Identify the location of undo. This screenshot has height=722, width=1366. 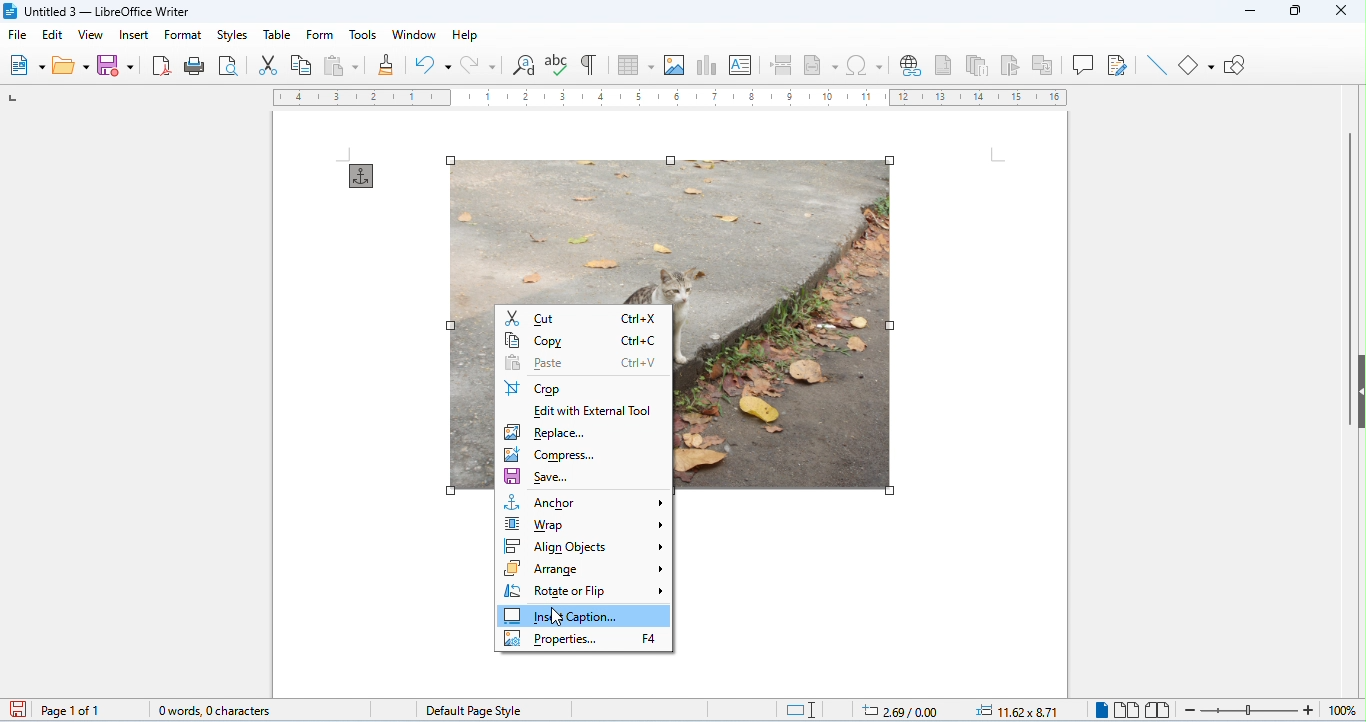
(432, 65).